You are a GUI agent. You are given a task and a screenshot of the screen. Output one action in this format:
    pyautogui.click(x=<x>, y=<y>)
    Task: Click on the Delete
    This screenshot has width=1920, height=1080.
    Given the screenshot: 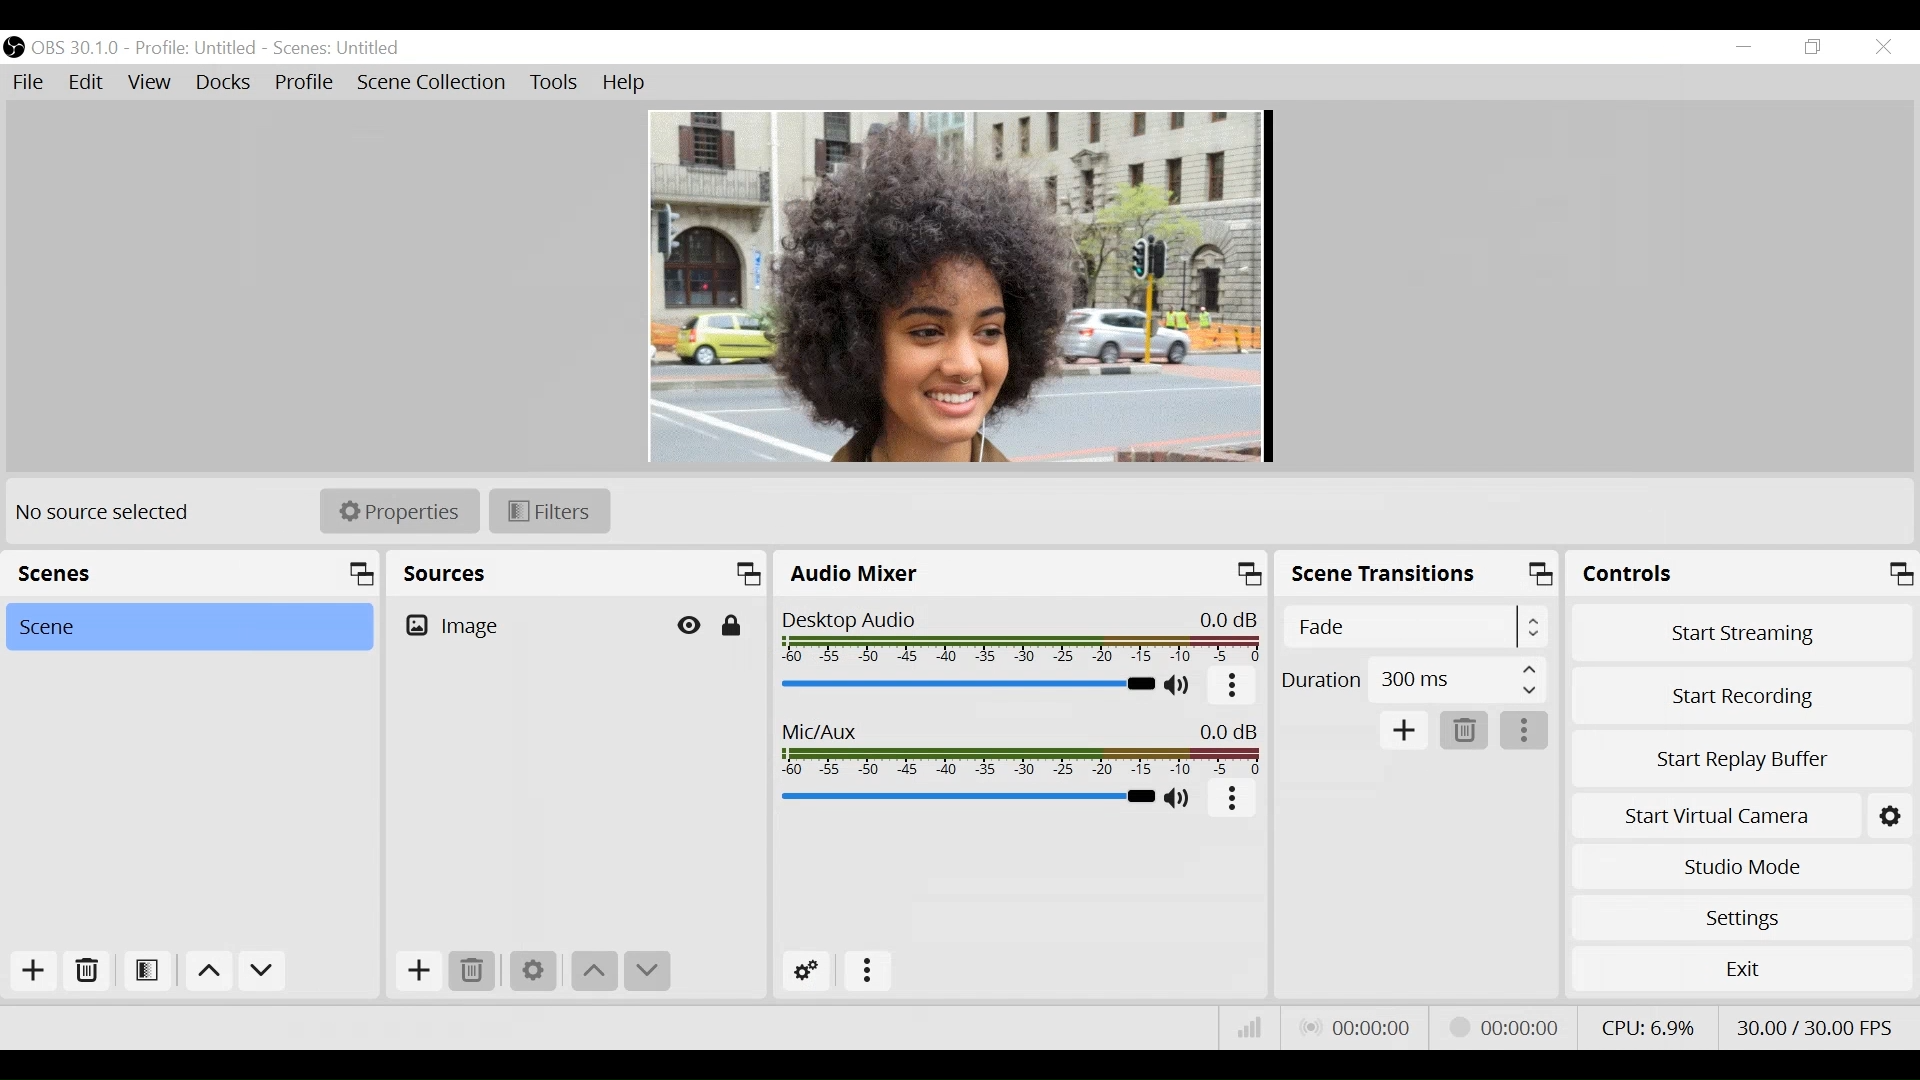 What is the action you would take?
    pyautogui.click(x=1466, y=729)
    